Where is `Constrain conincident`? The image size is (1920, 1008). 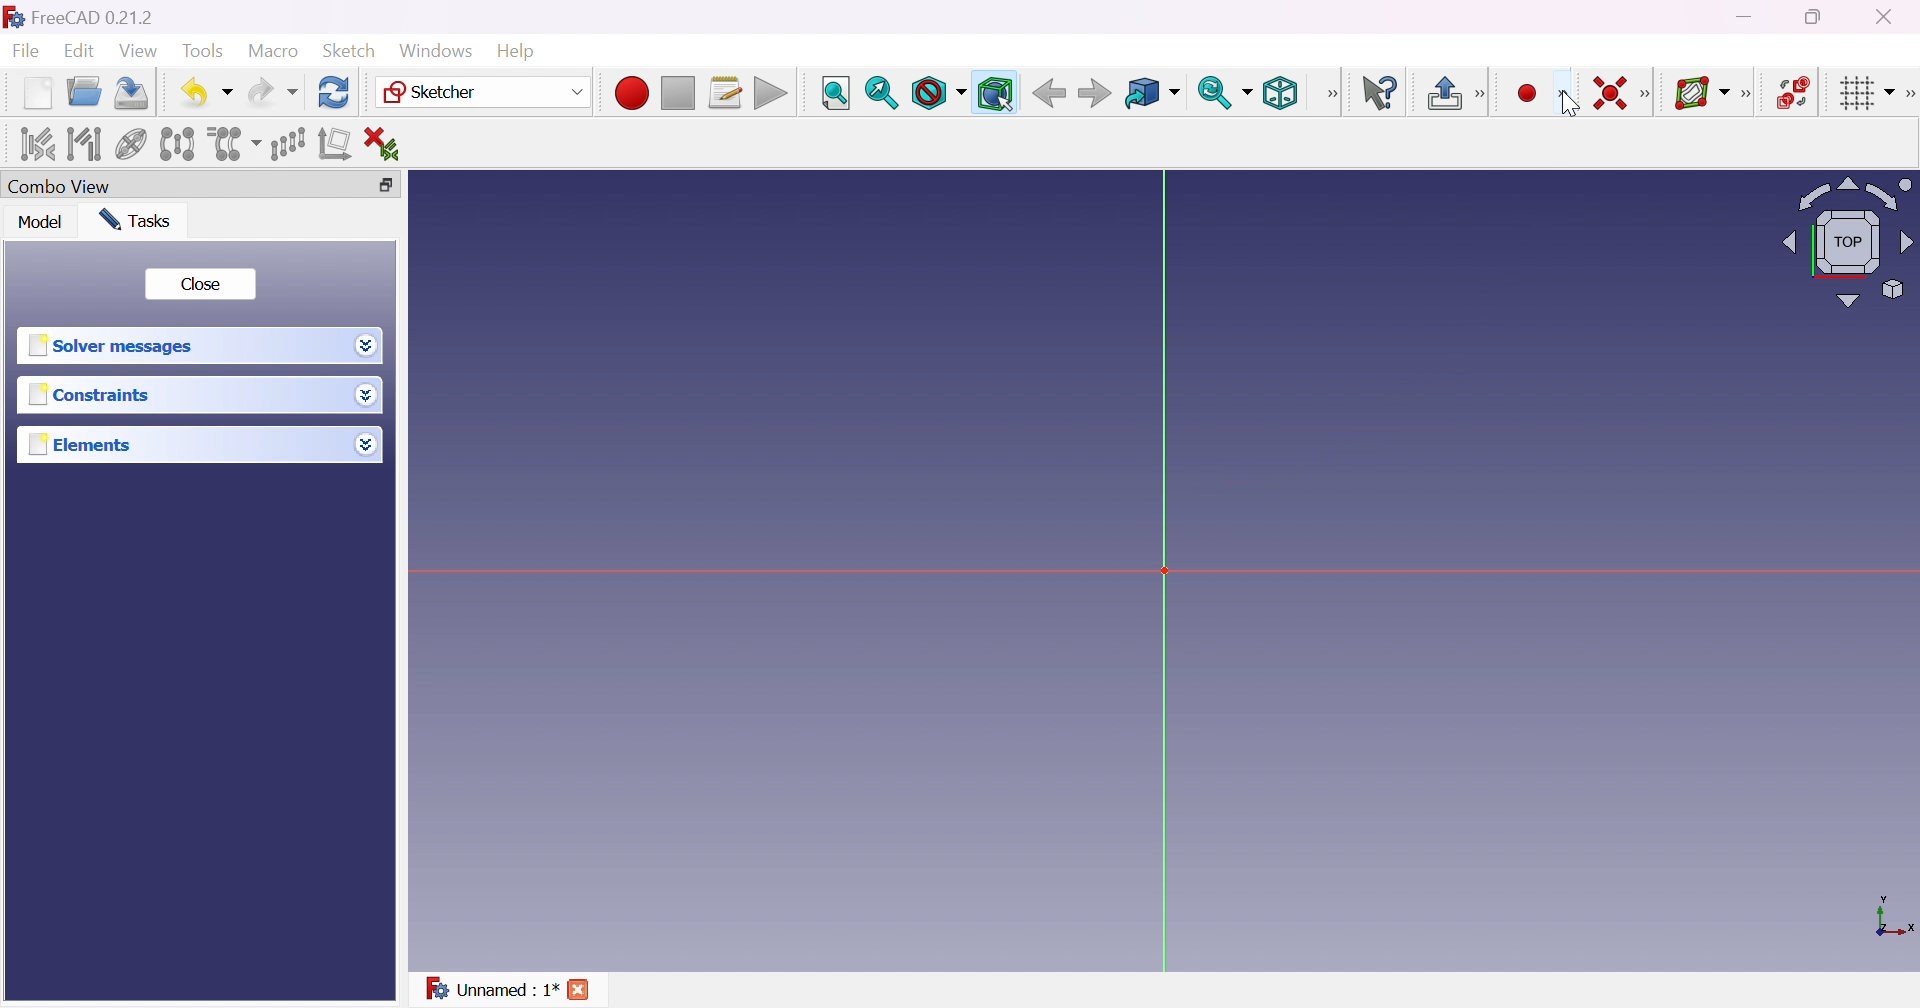 Constrain conincident is located at coordinates (1612, 95).